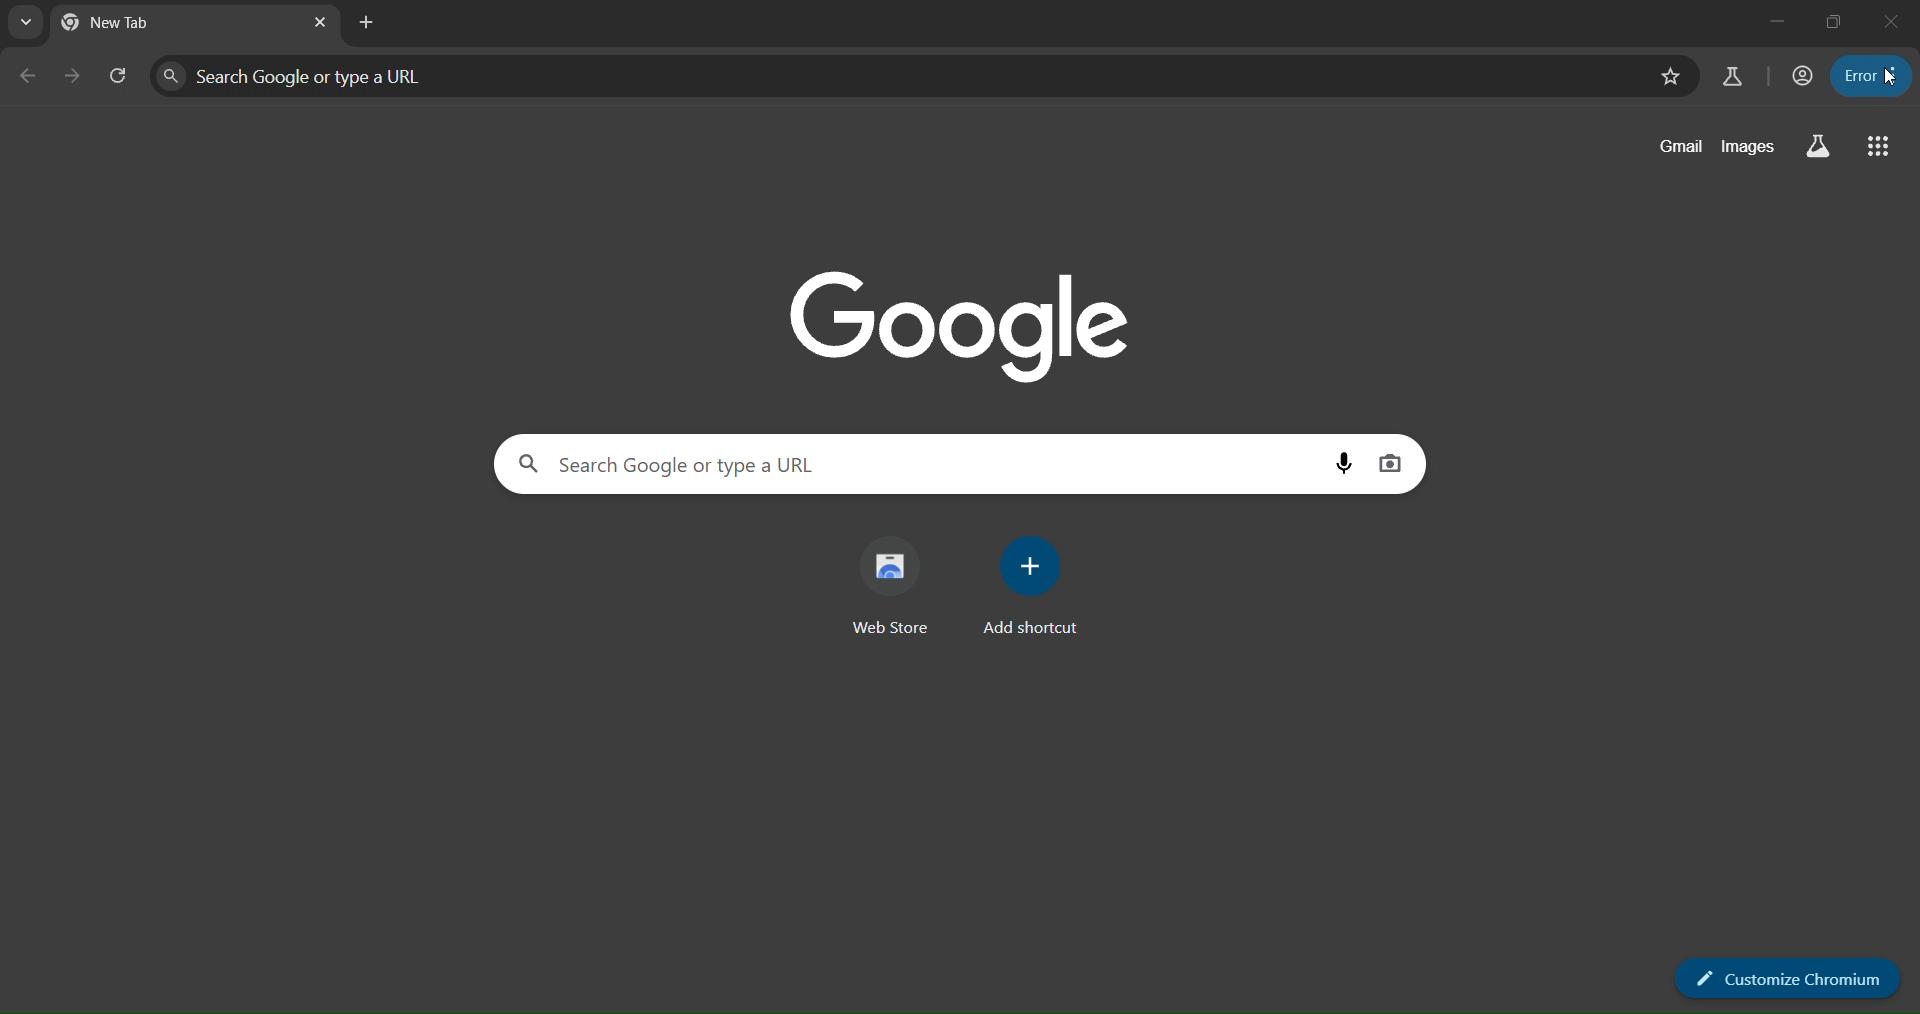  What do you see at coordinates (1748, 148) in the screenshot?
I see `images` at bounding box center [1748, 148].